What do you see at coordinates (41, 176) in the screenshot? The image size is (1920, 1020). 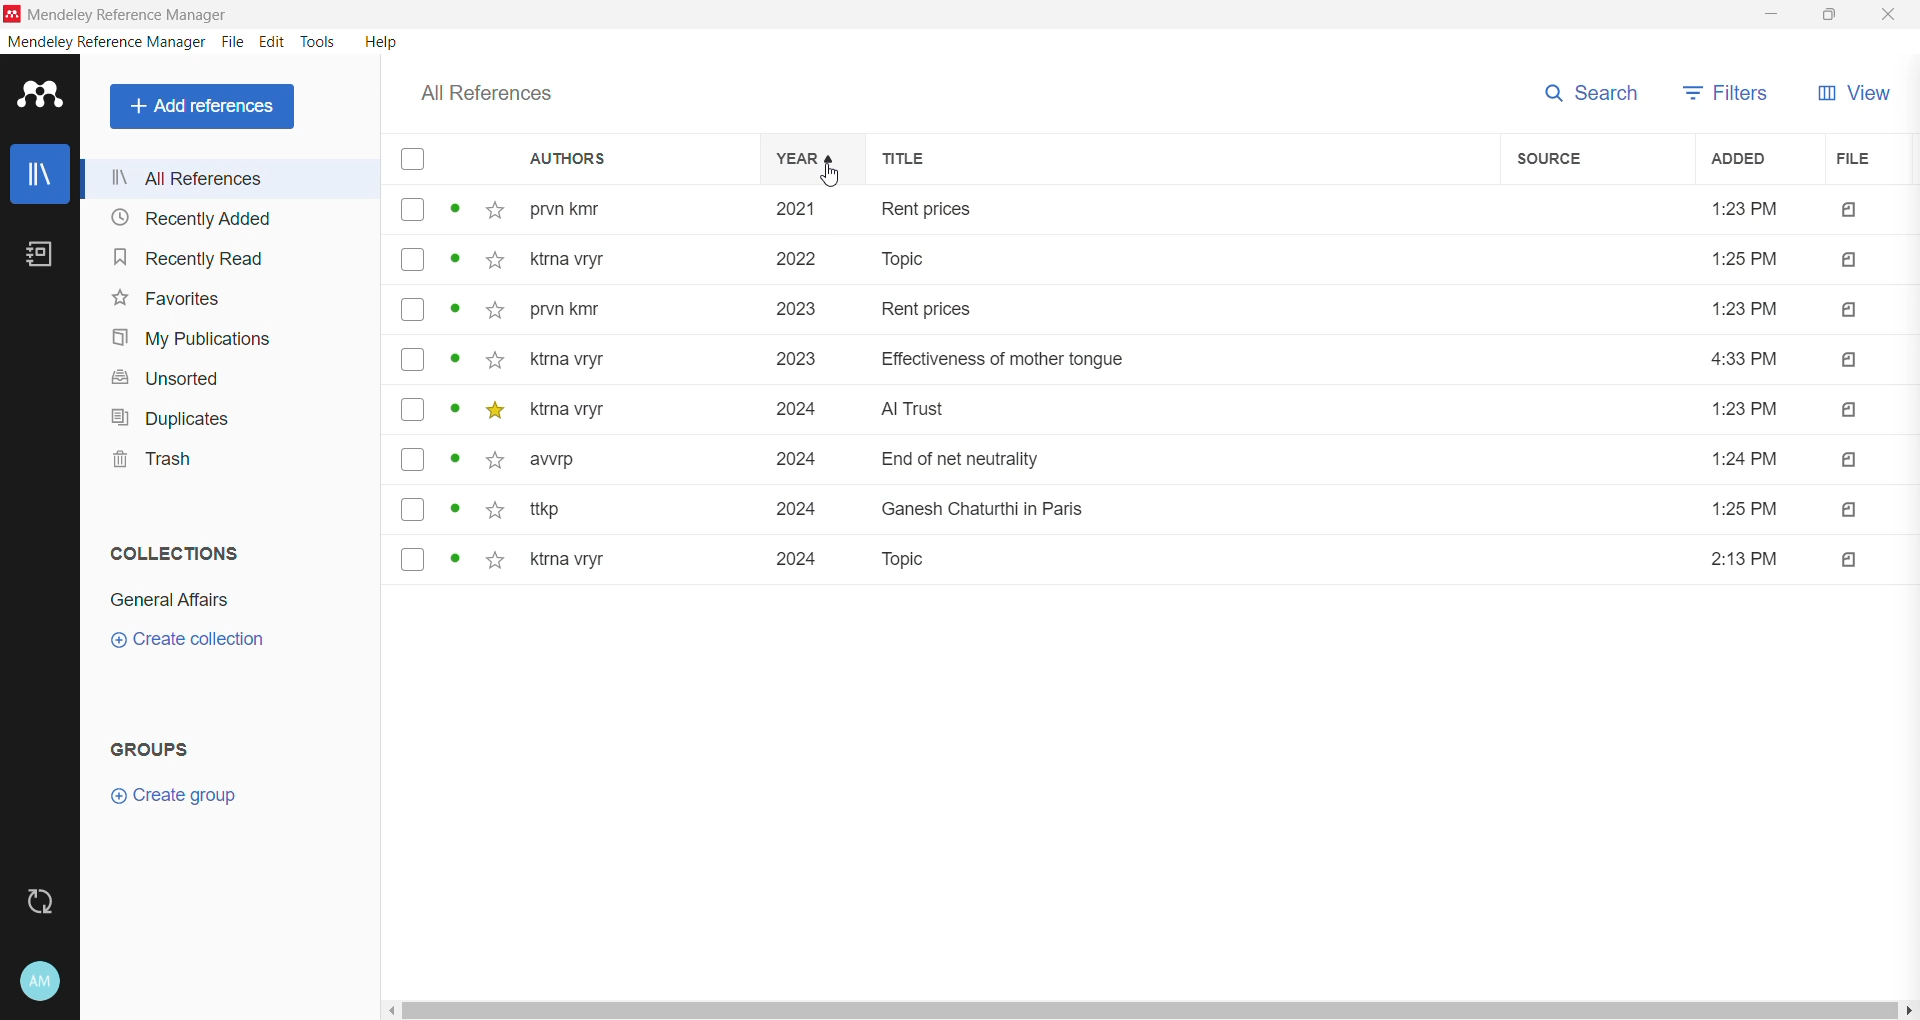 I see `Library` at bounding box center [41, 176].